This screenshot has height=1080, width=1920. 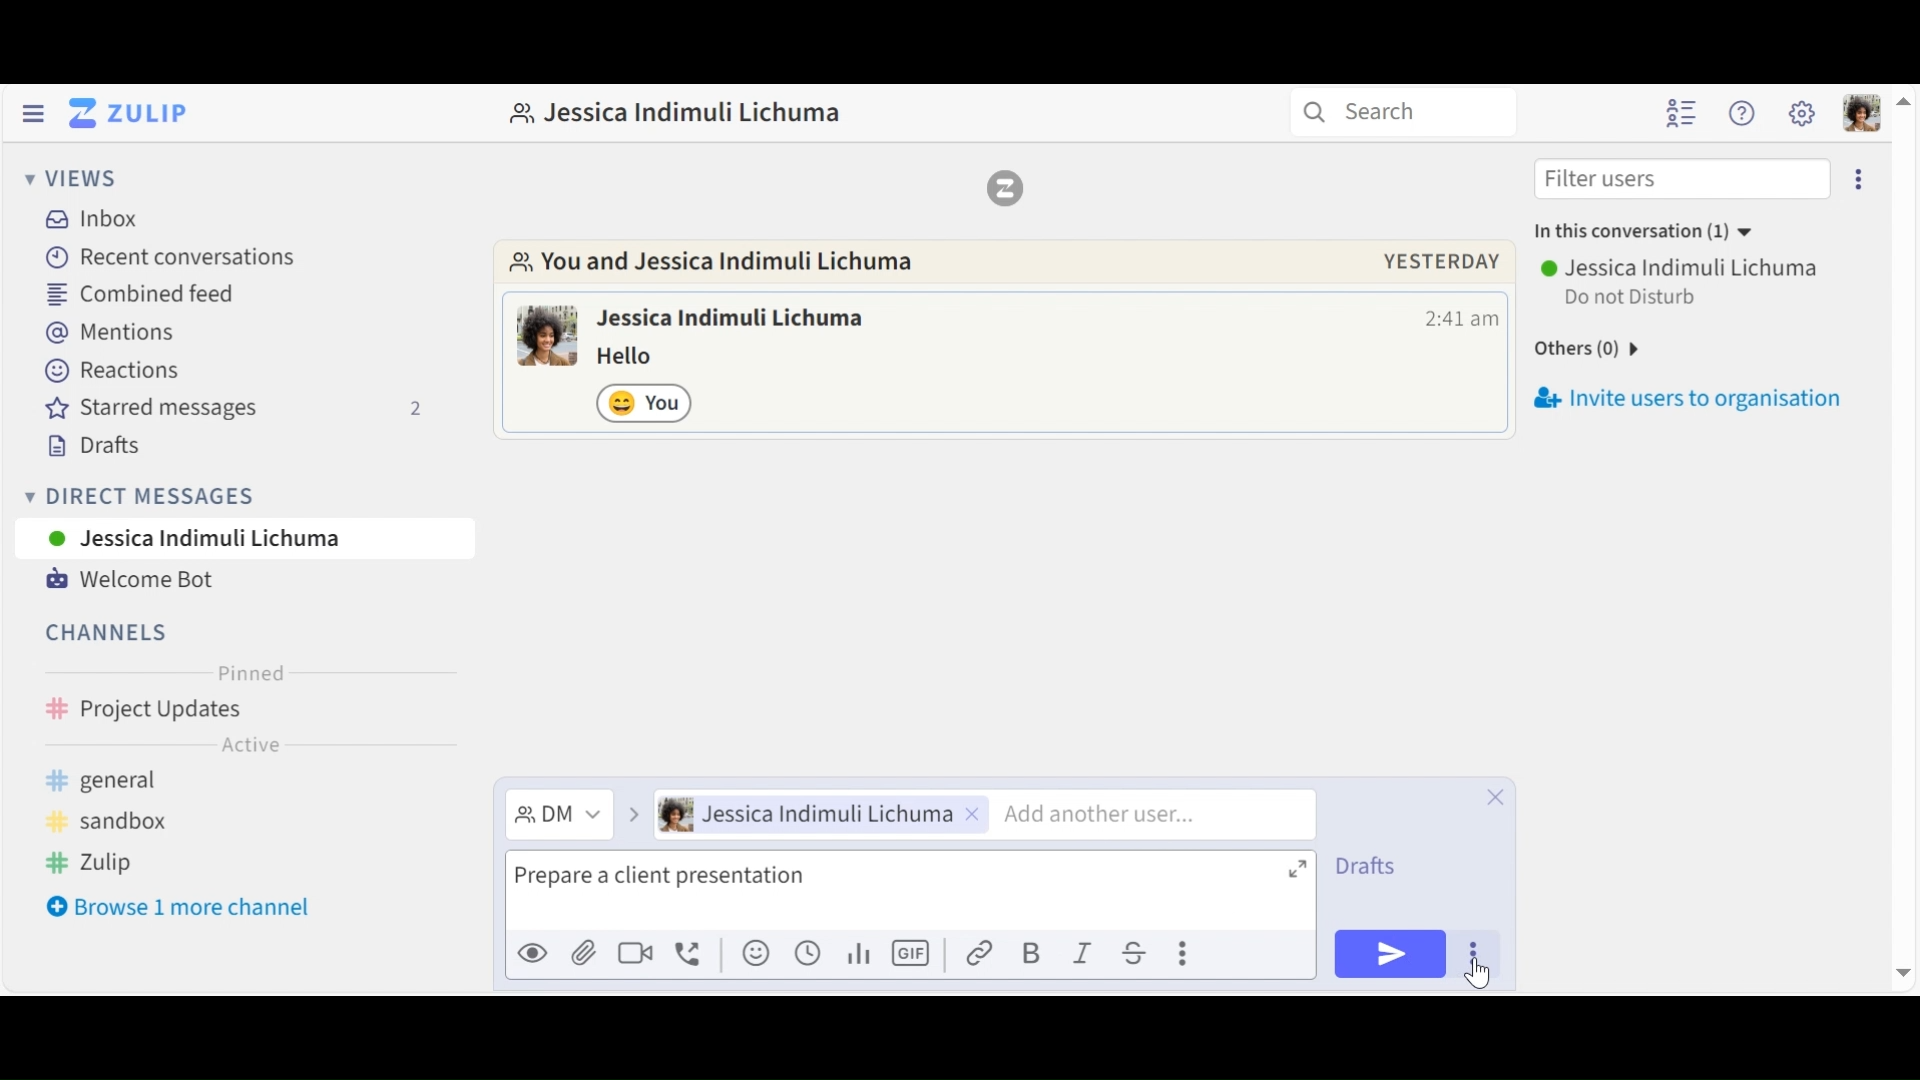 I want to click on Time message sent, so click(x=1461, y=319).